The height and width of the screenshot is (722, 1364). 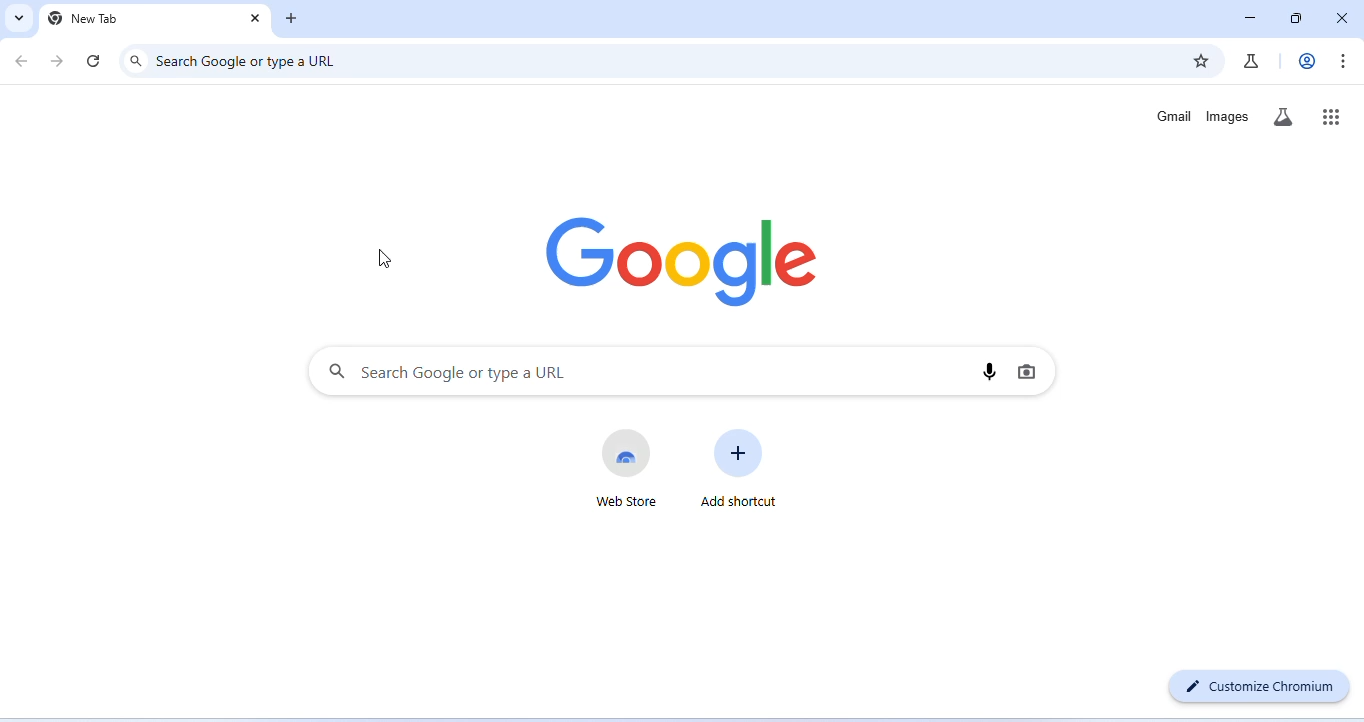 I want to click on voice search, so click(x=985, y=373).